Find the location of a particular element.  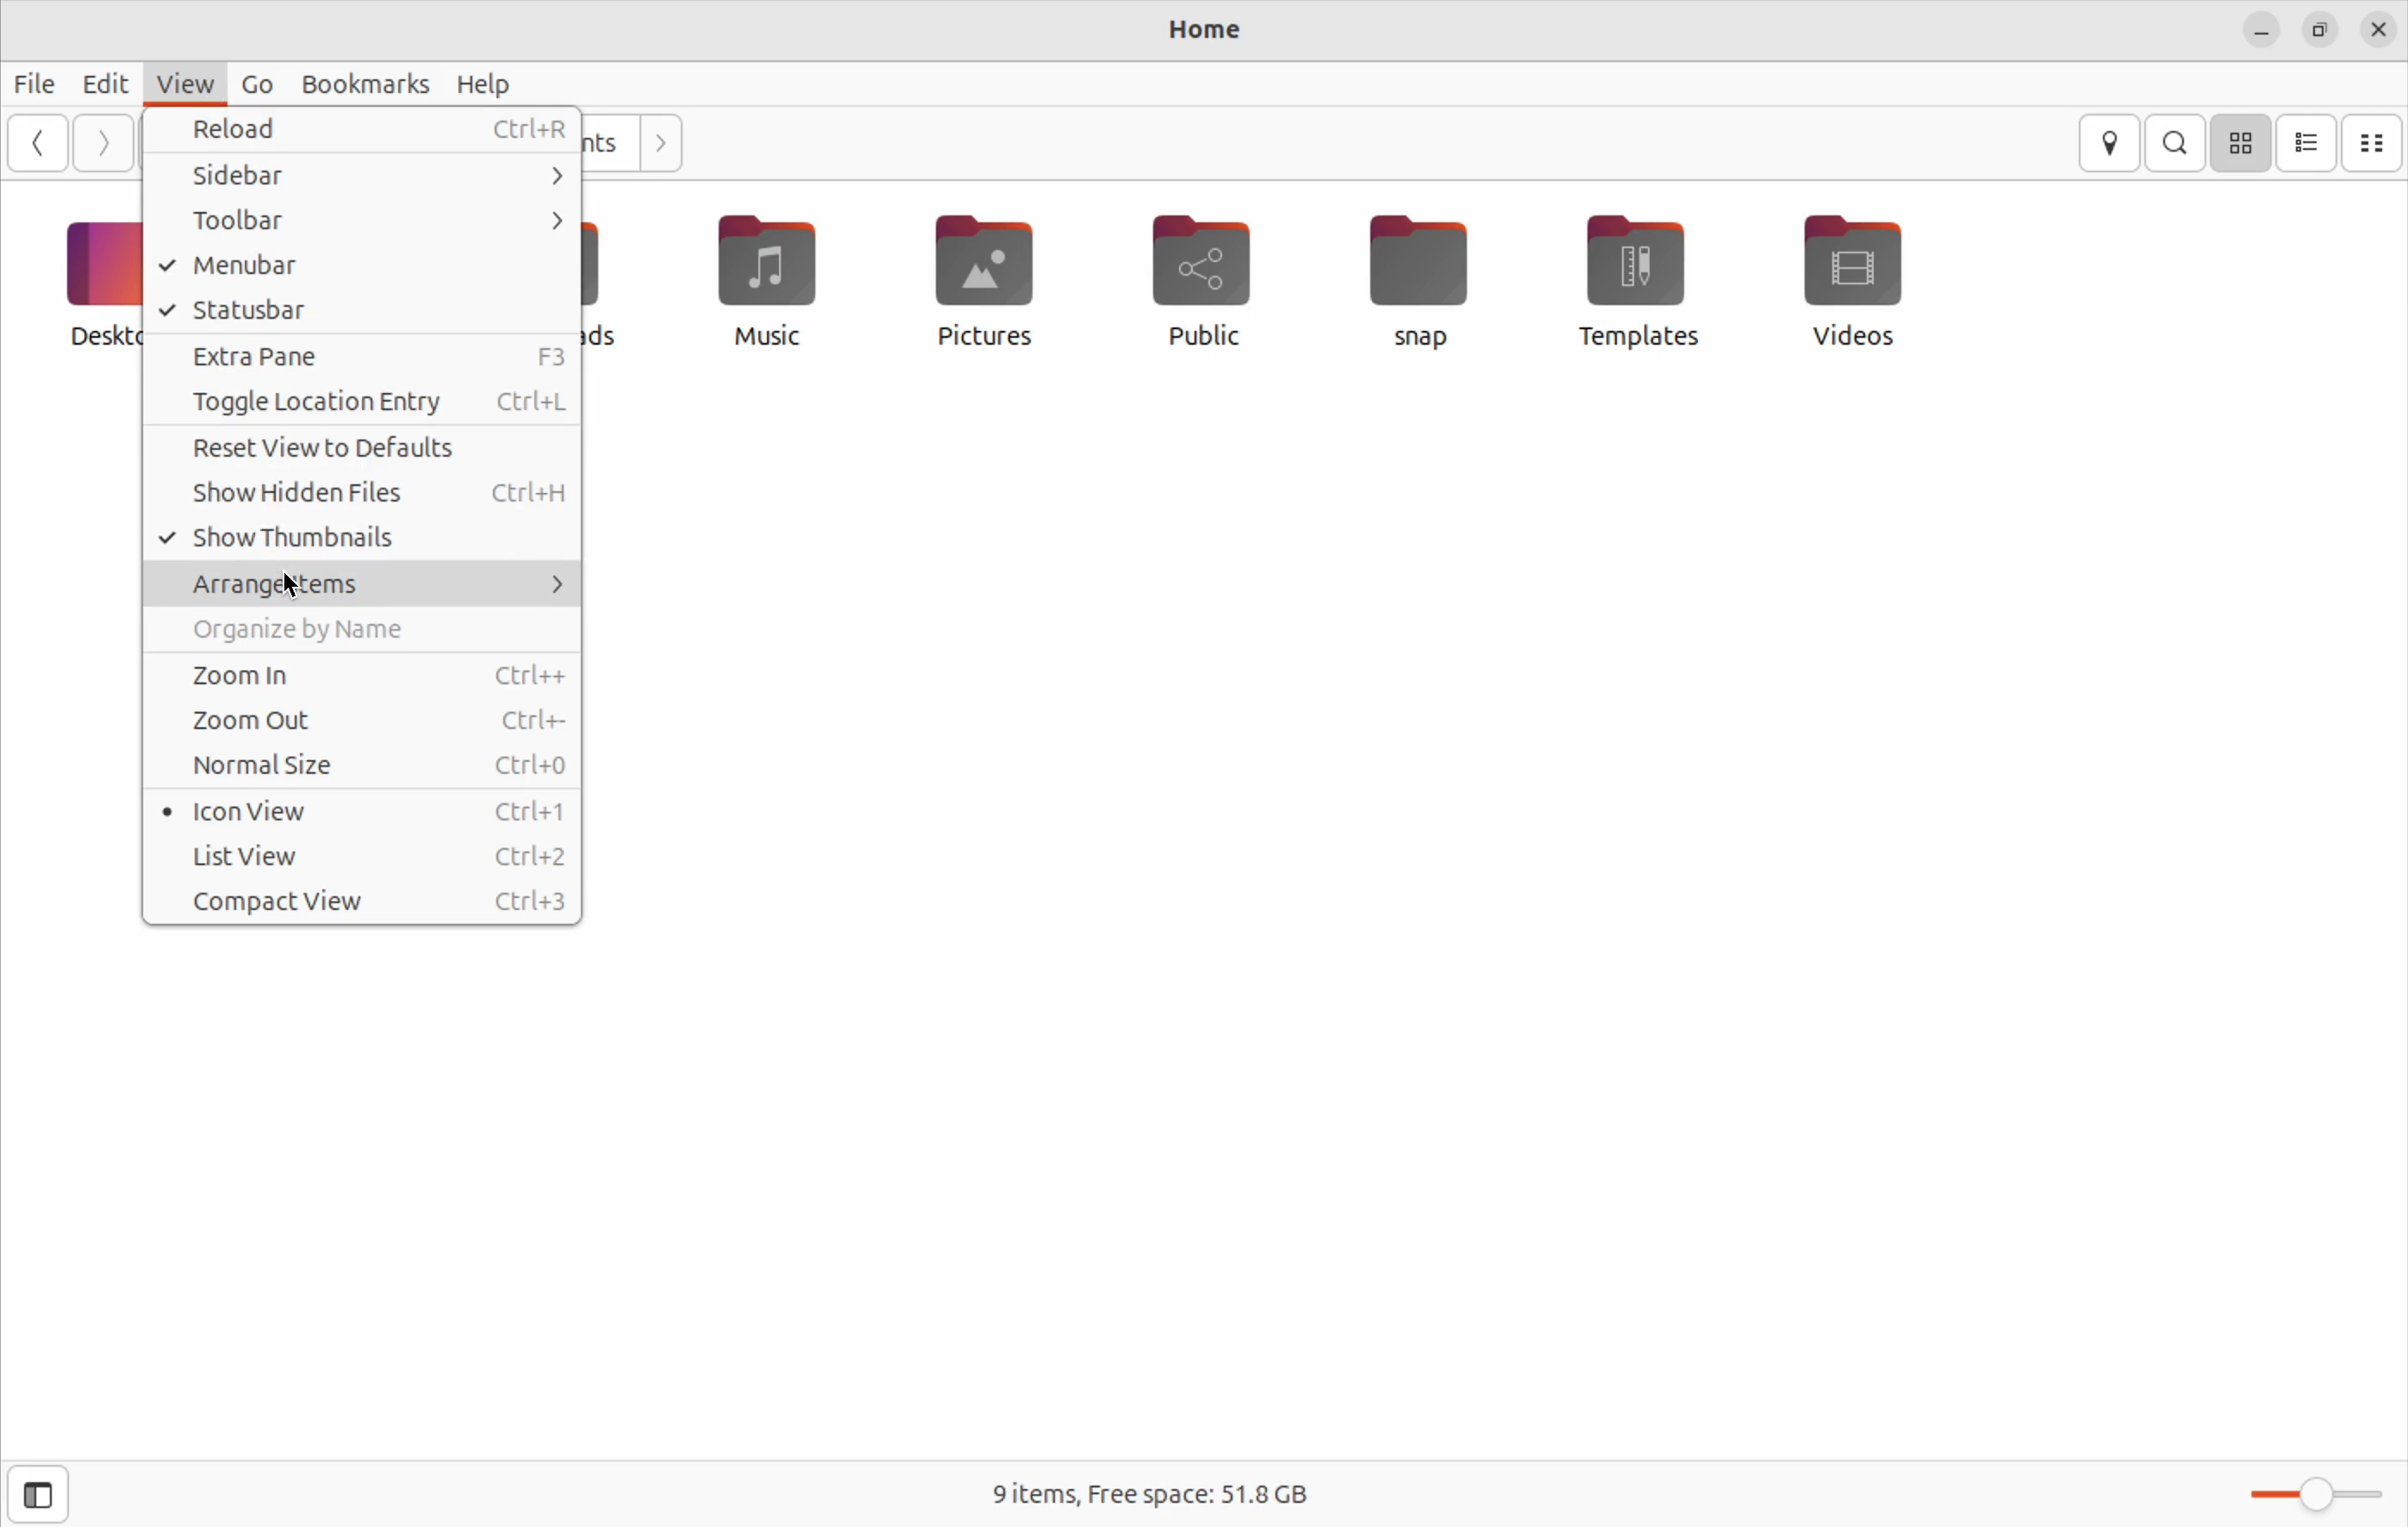

next is located at coordinates (100, 145).